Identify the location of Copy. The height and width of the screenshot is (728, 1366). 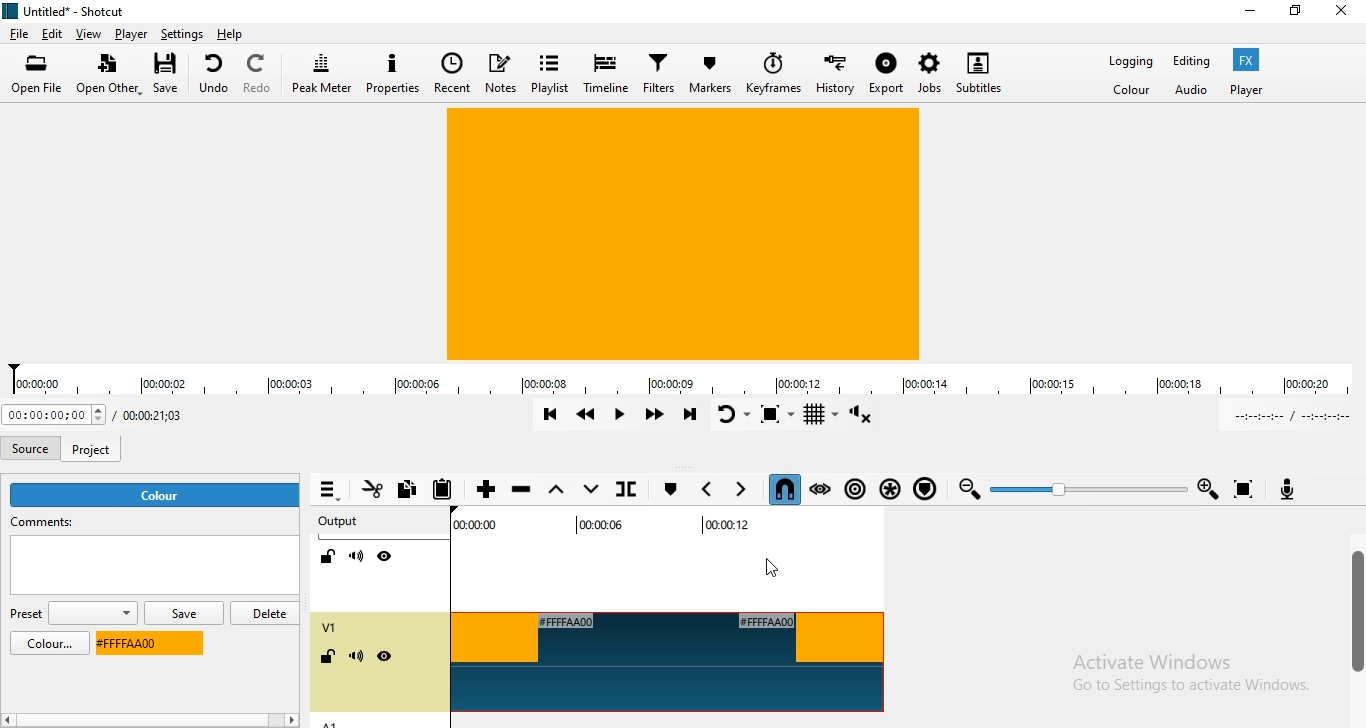
(412, 491).